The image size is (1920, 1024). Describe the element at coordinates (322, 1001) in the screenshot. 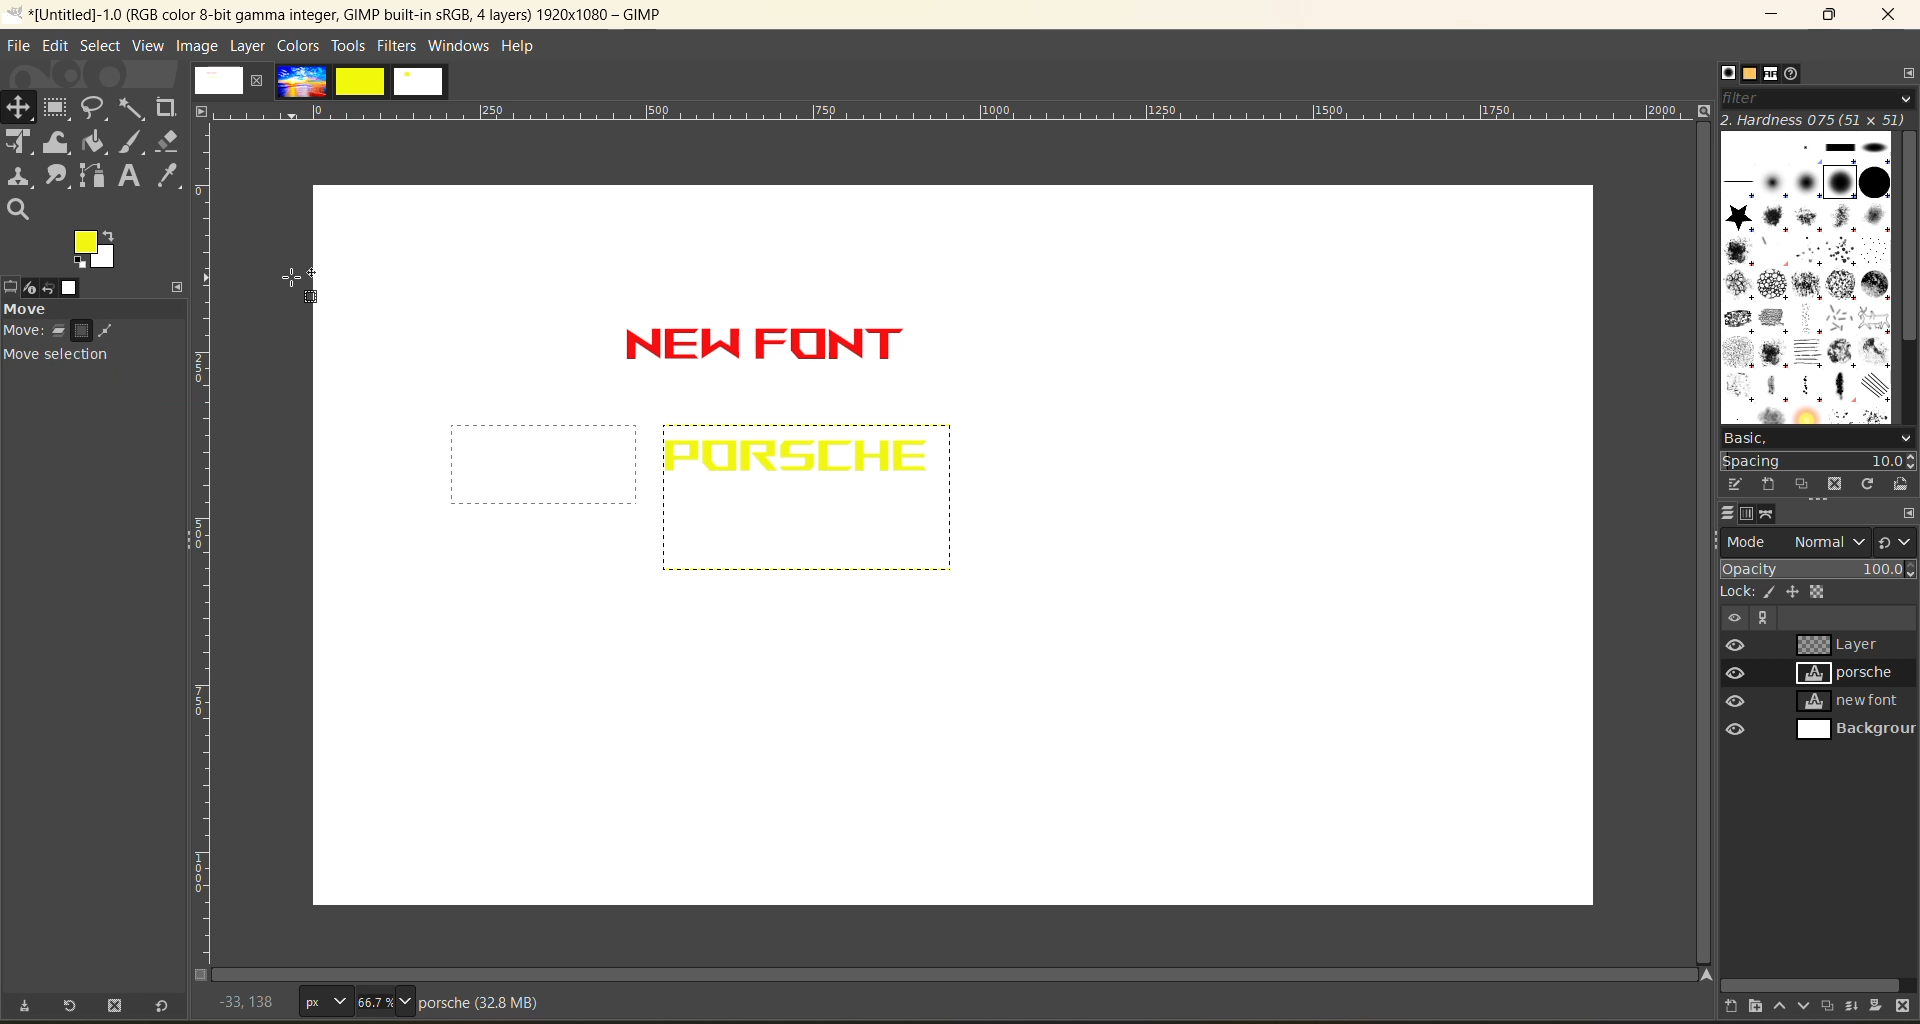

I see `px` at that location.